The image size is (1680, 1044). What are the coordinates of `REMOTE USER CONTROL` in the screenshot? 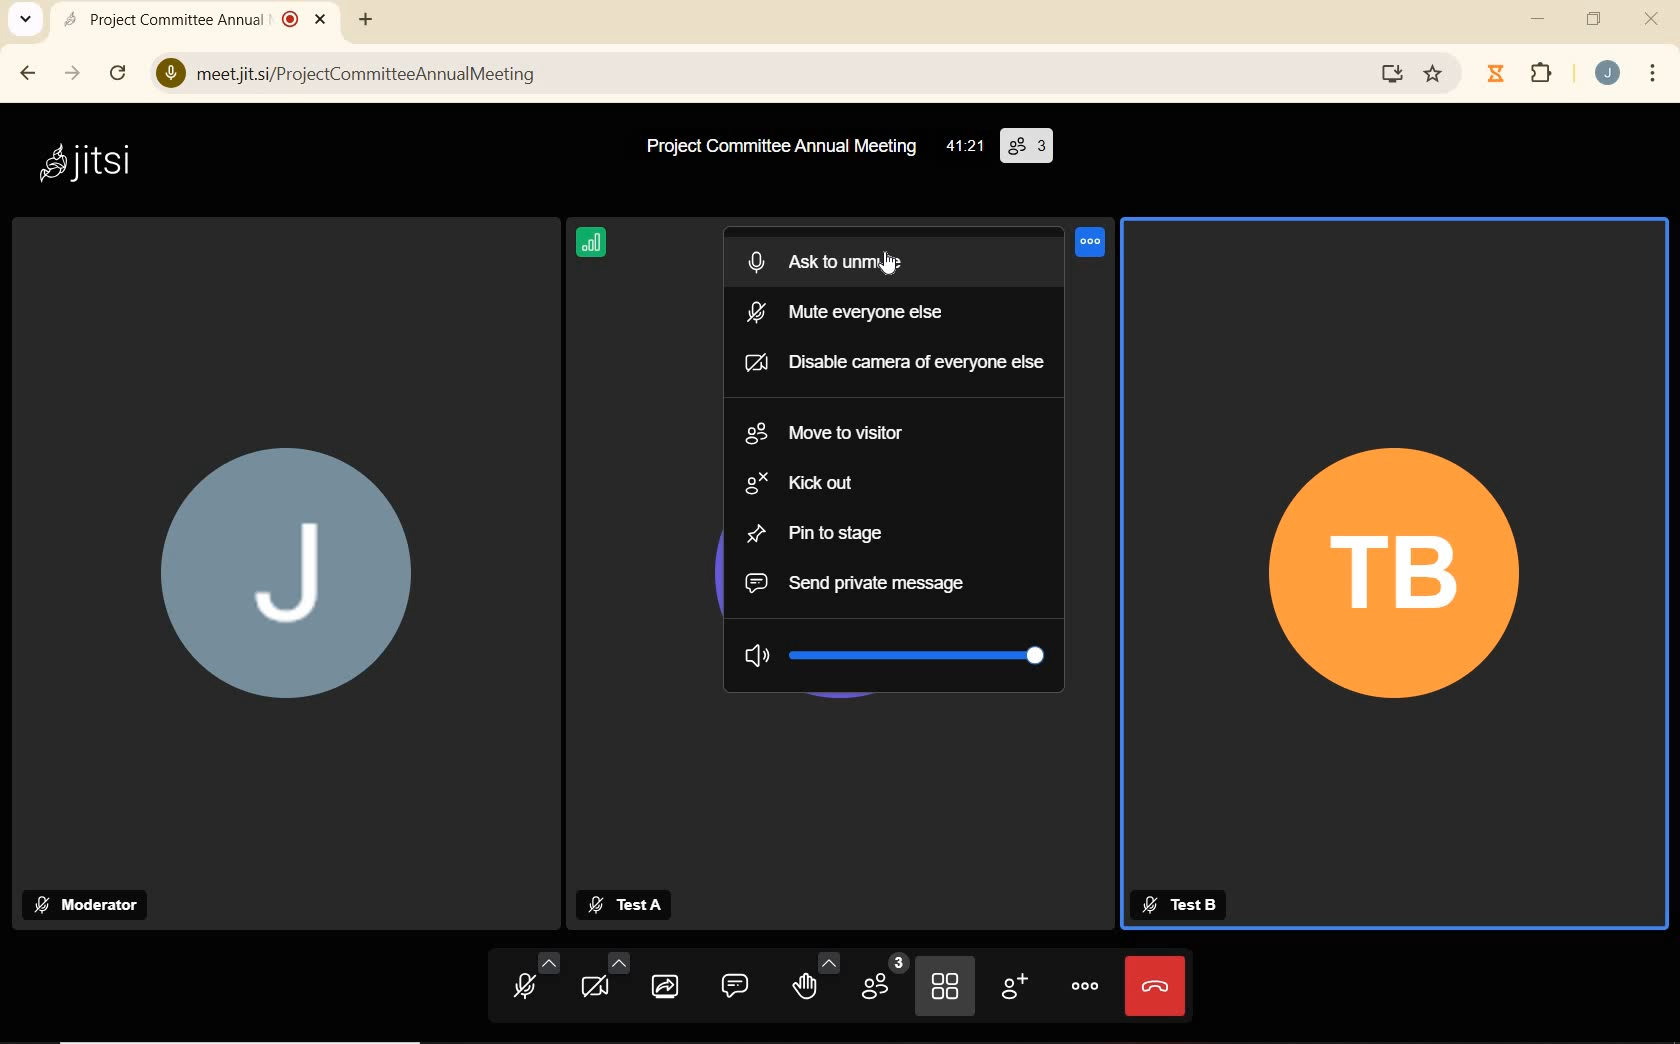 It's located at (1092, 247).